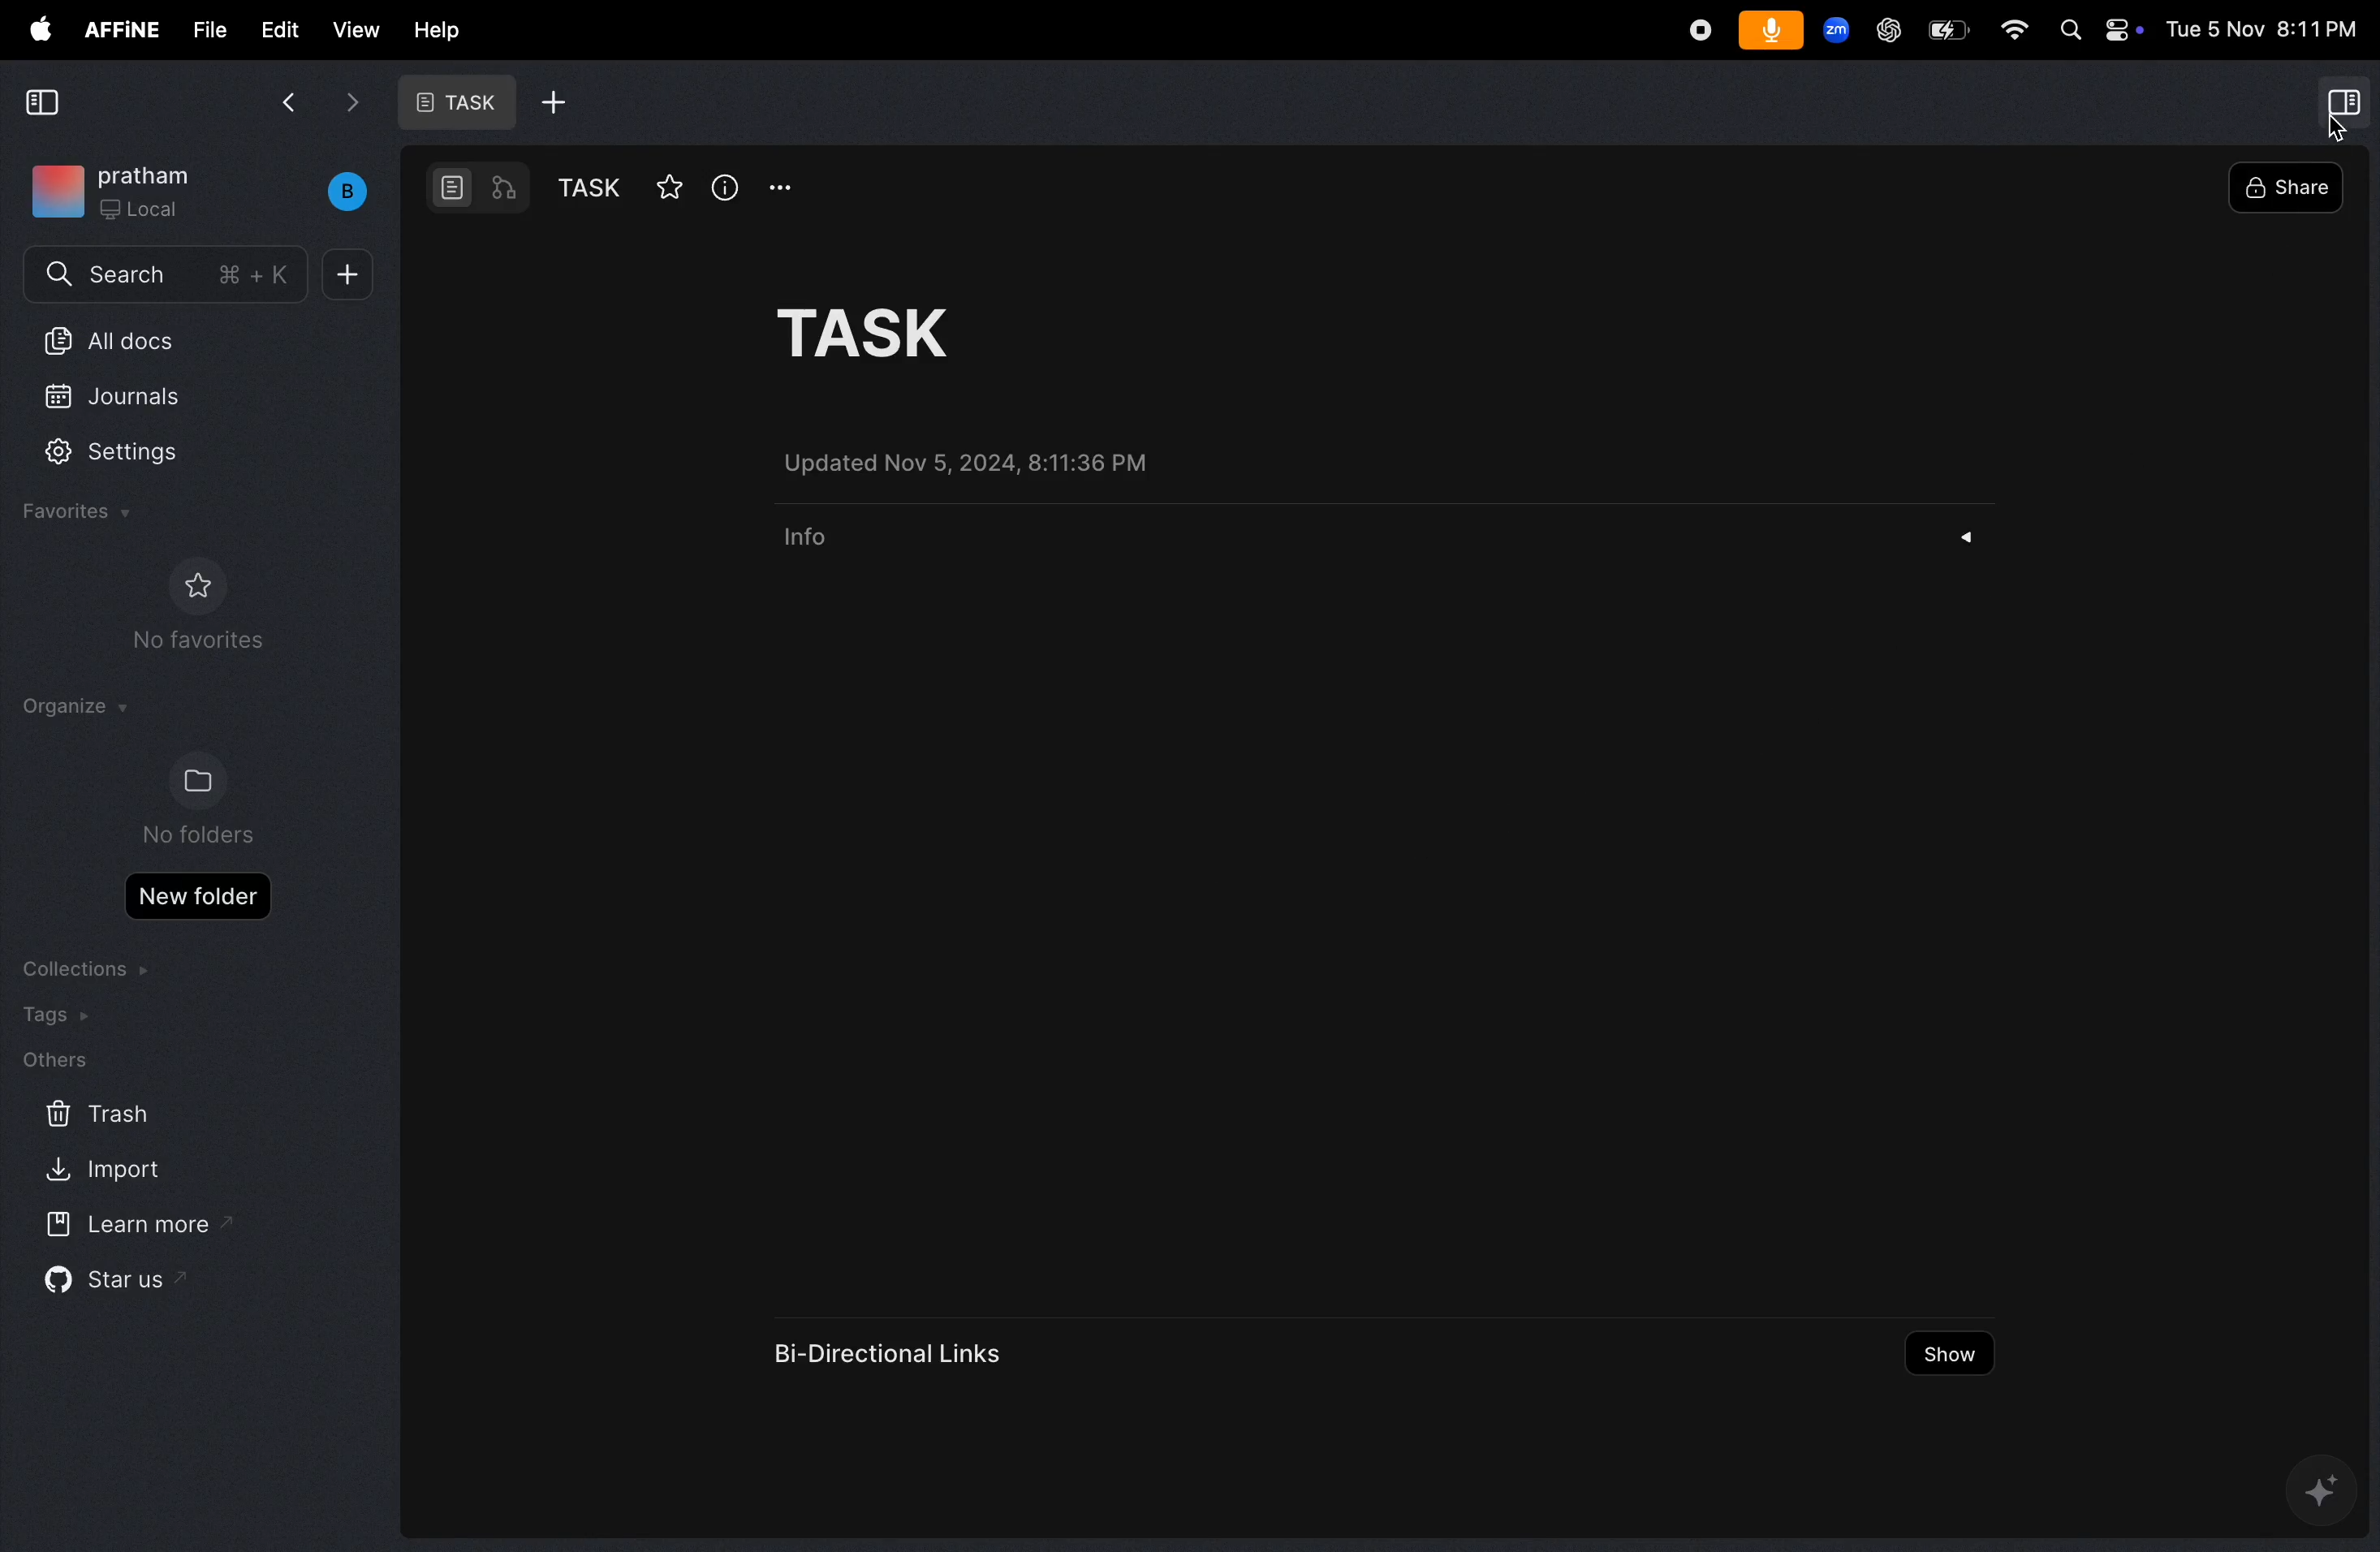 This screenshot has width=2380, height=1552. What do you see at coordinates (2290, 186) in the screenshot?
I see `share` at bounding box center [2290, 186].